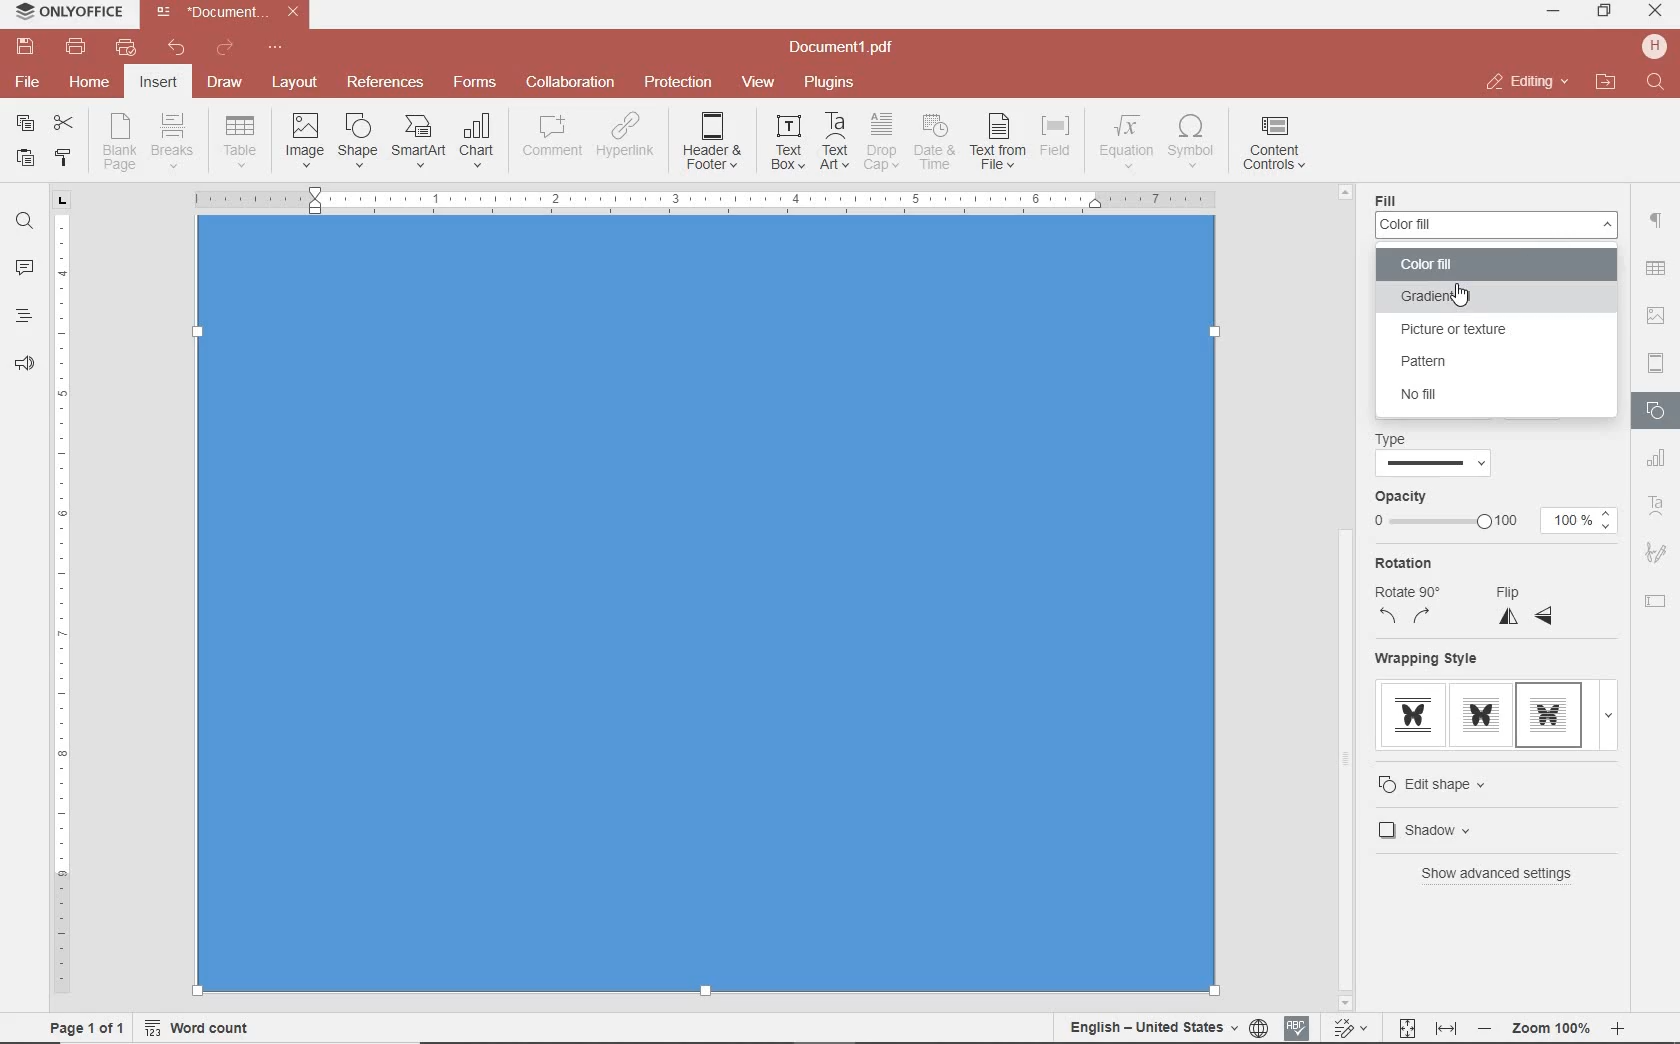 The image size is (1680, 1044). What do you see at coordinates (172, 142) in the screenshot?
I see `INSERT PAGE OR SECTION BREAK` at bounding box center [172, 142].